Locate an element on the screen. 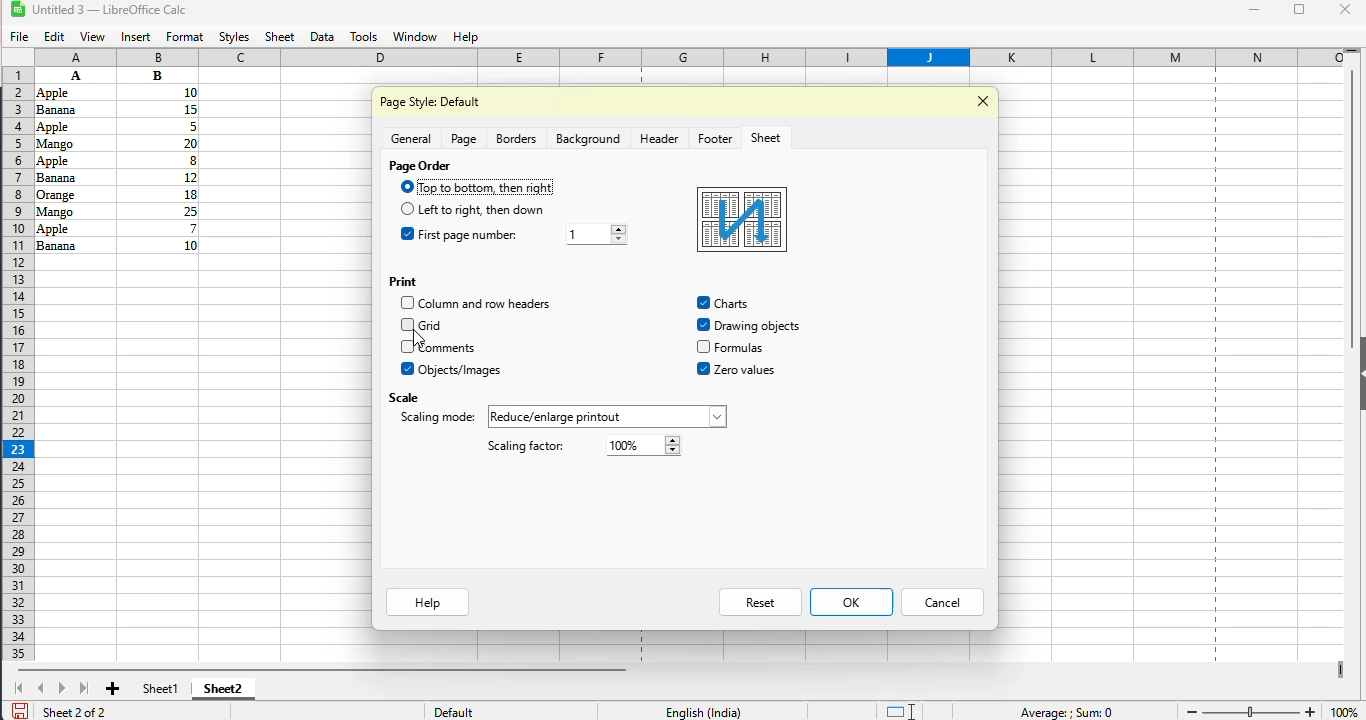  A B Apple 10 Banana 15 Apple 5 Mango 20 Apple 8 Banana 2 Orange 18 Mango 2 Apple 7 Banana 10 (data) is located at coordinates (75, 75).